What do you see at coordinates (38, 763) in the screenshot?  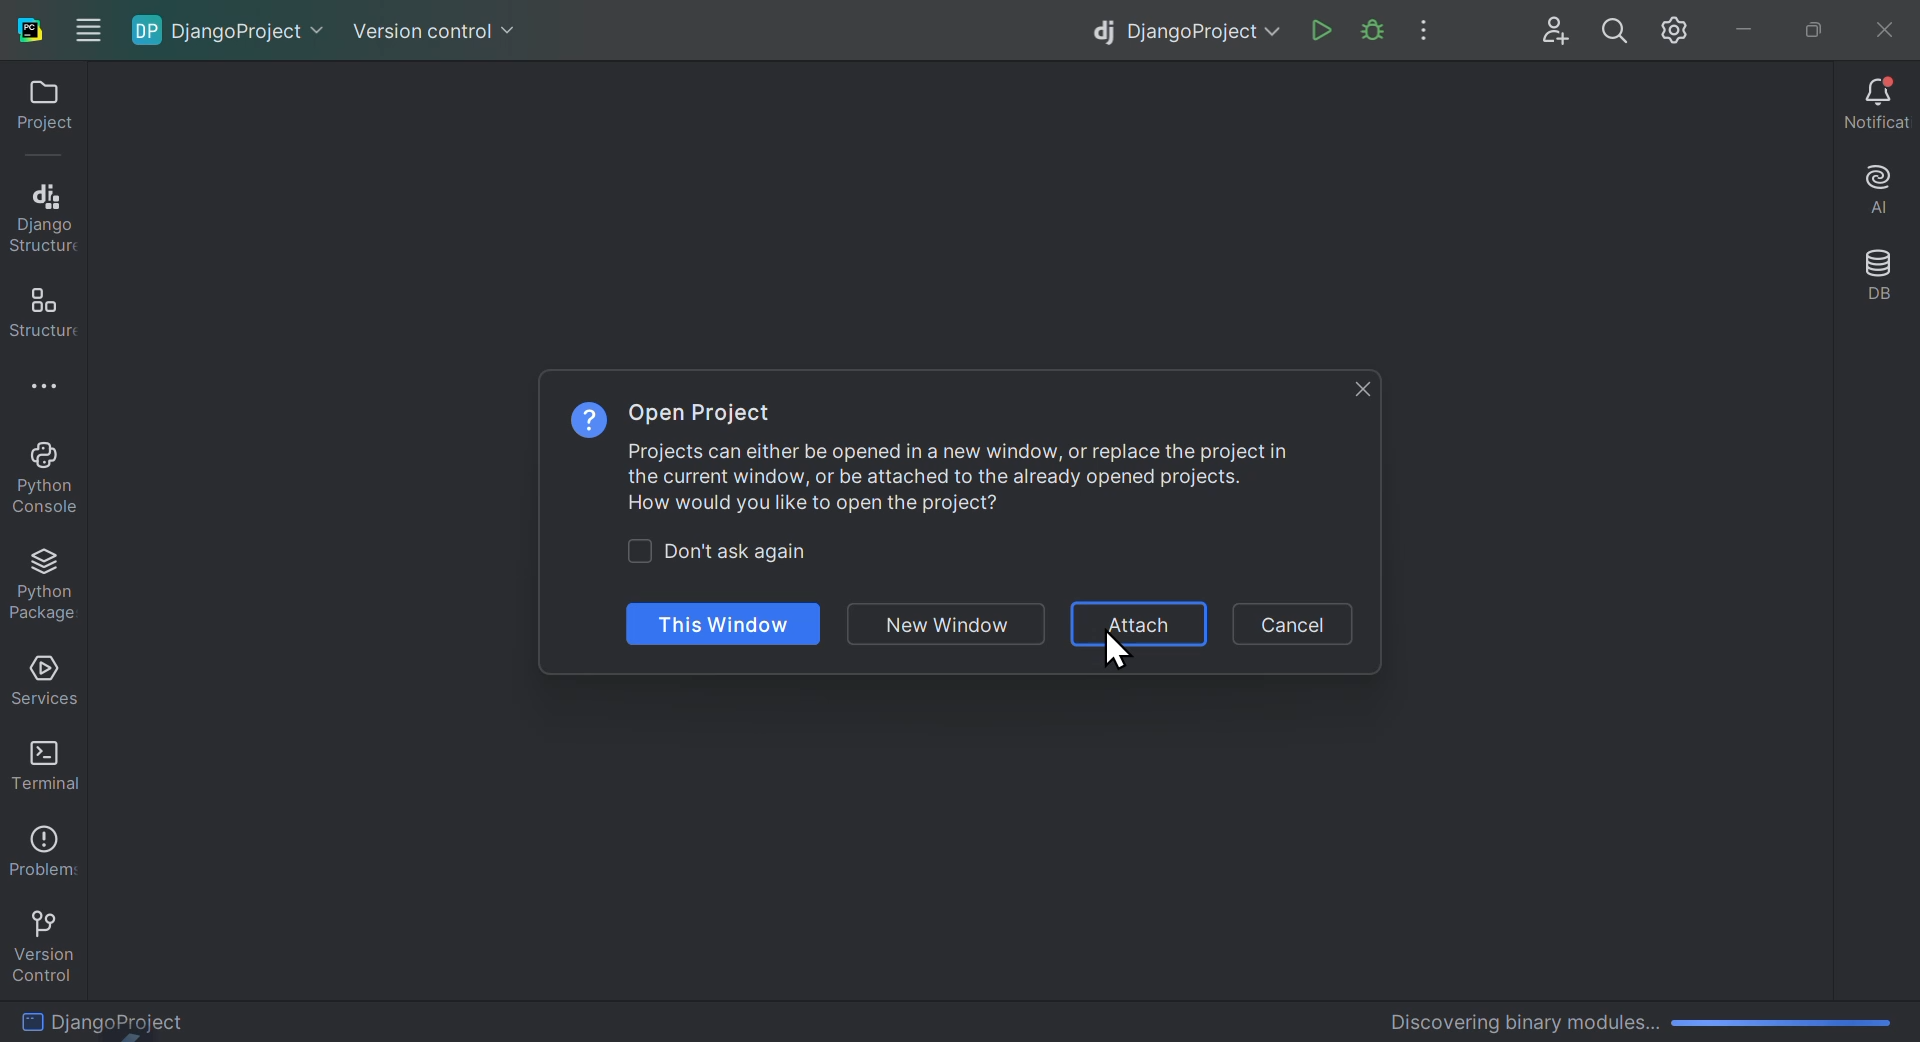 I see `Terminal` at bounding box center [38, 763].